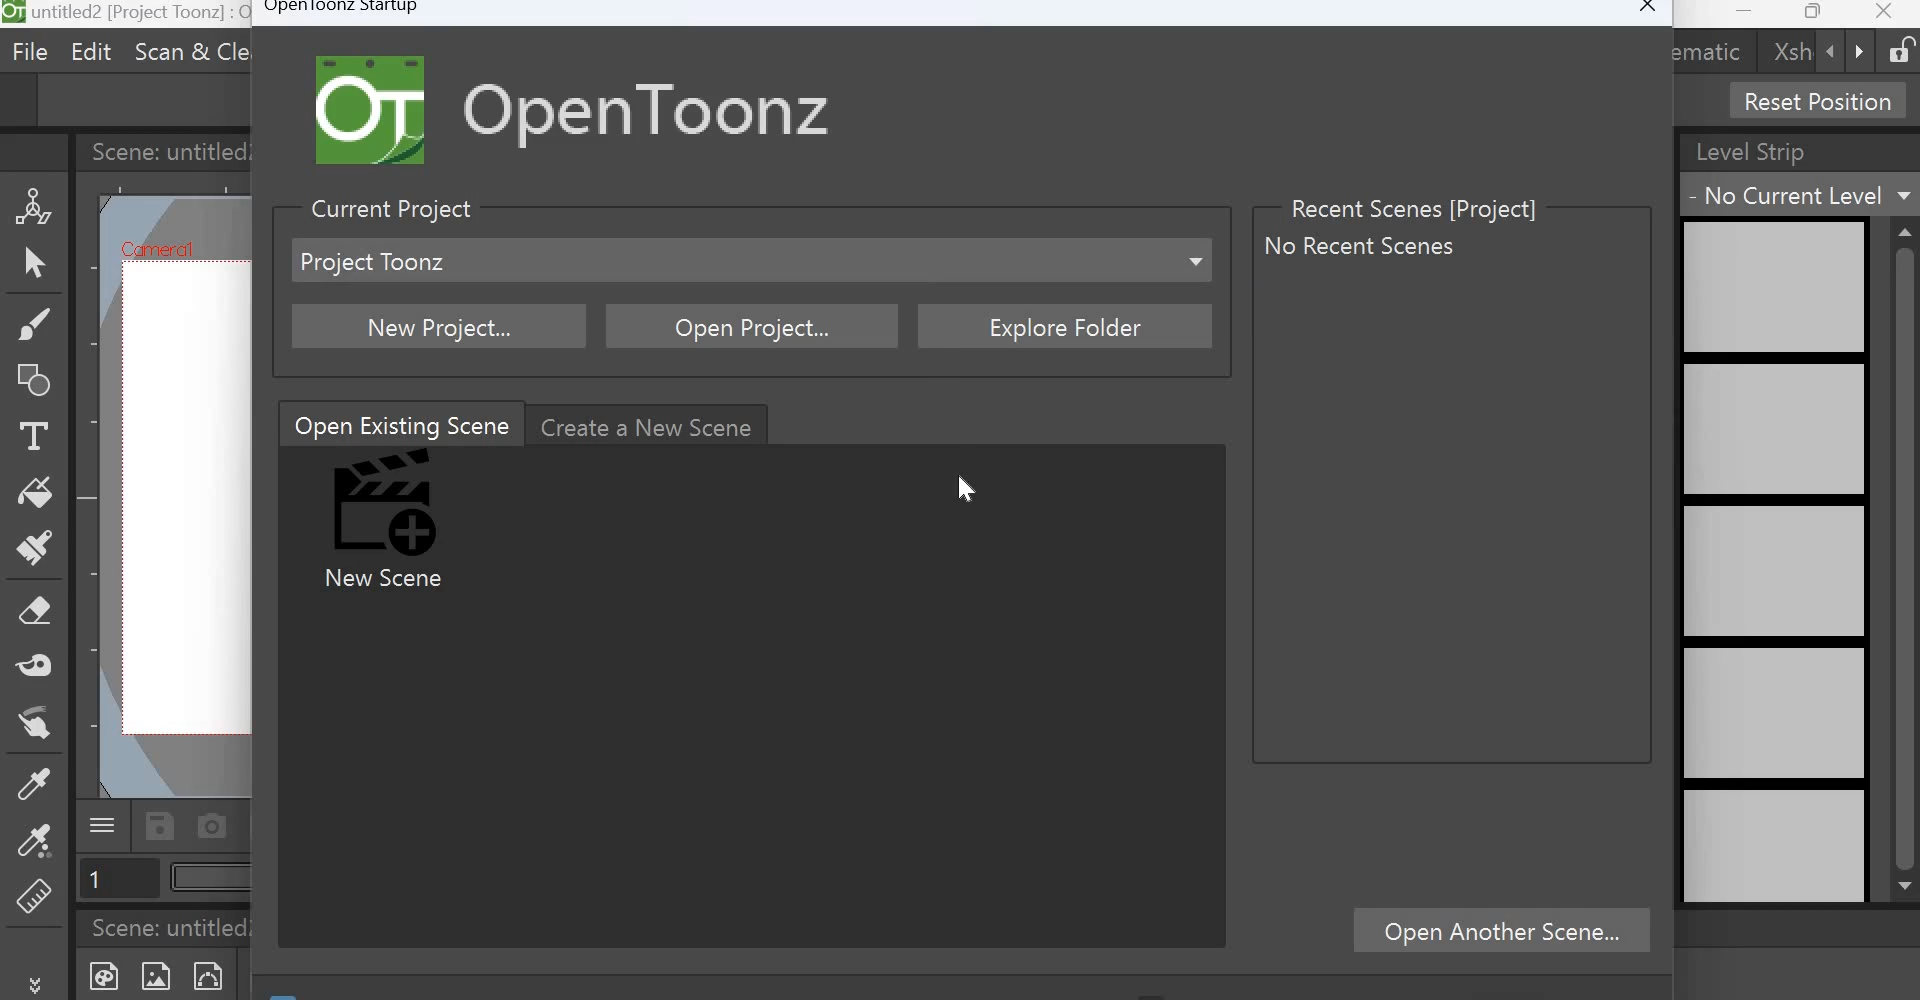  I want to click on RGB picker tool, so click(33, 847).